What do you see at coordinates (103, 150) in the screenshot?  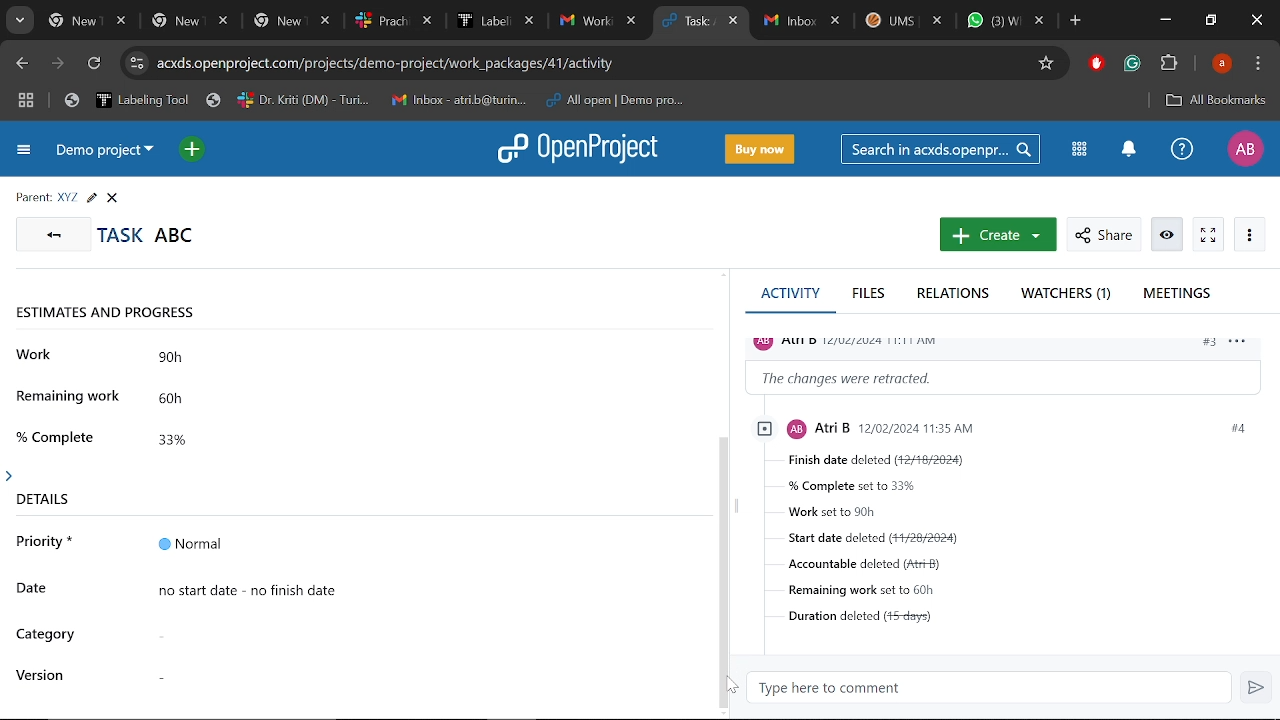 I see `Current project` at bounding box center [103, 150].